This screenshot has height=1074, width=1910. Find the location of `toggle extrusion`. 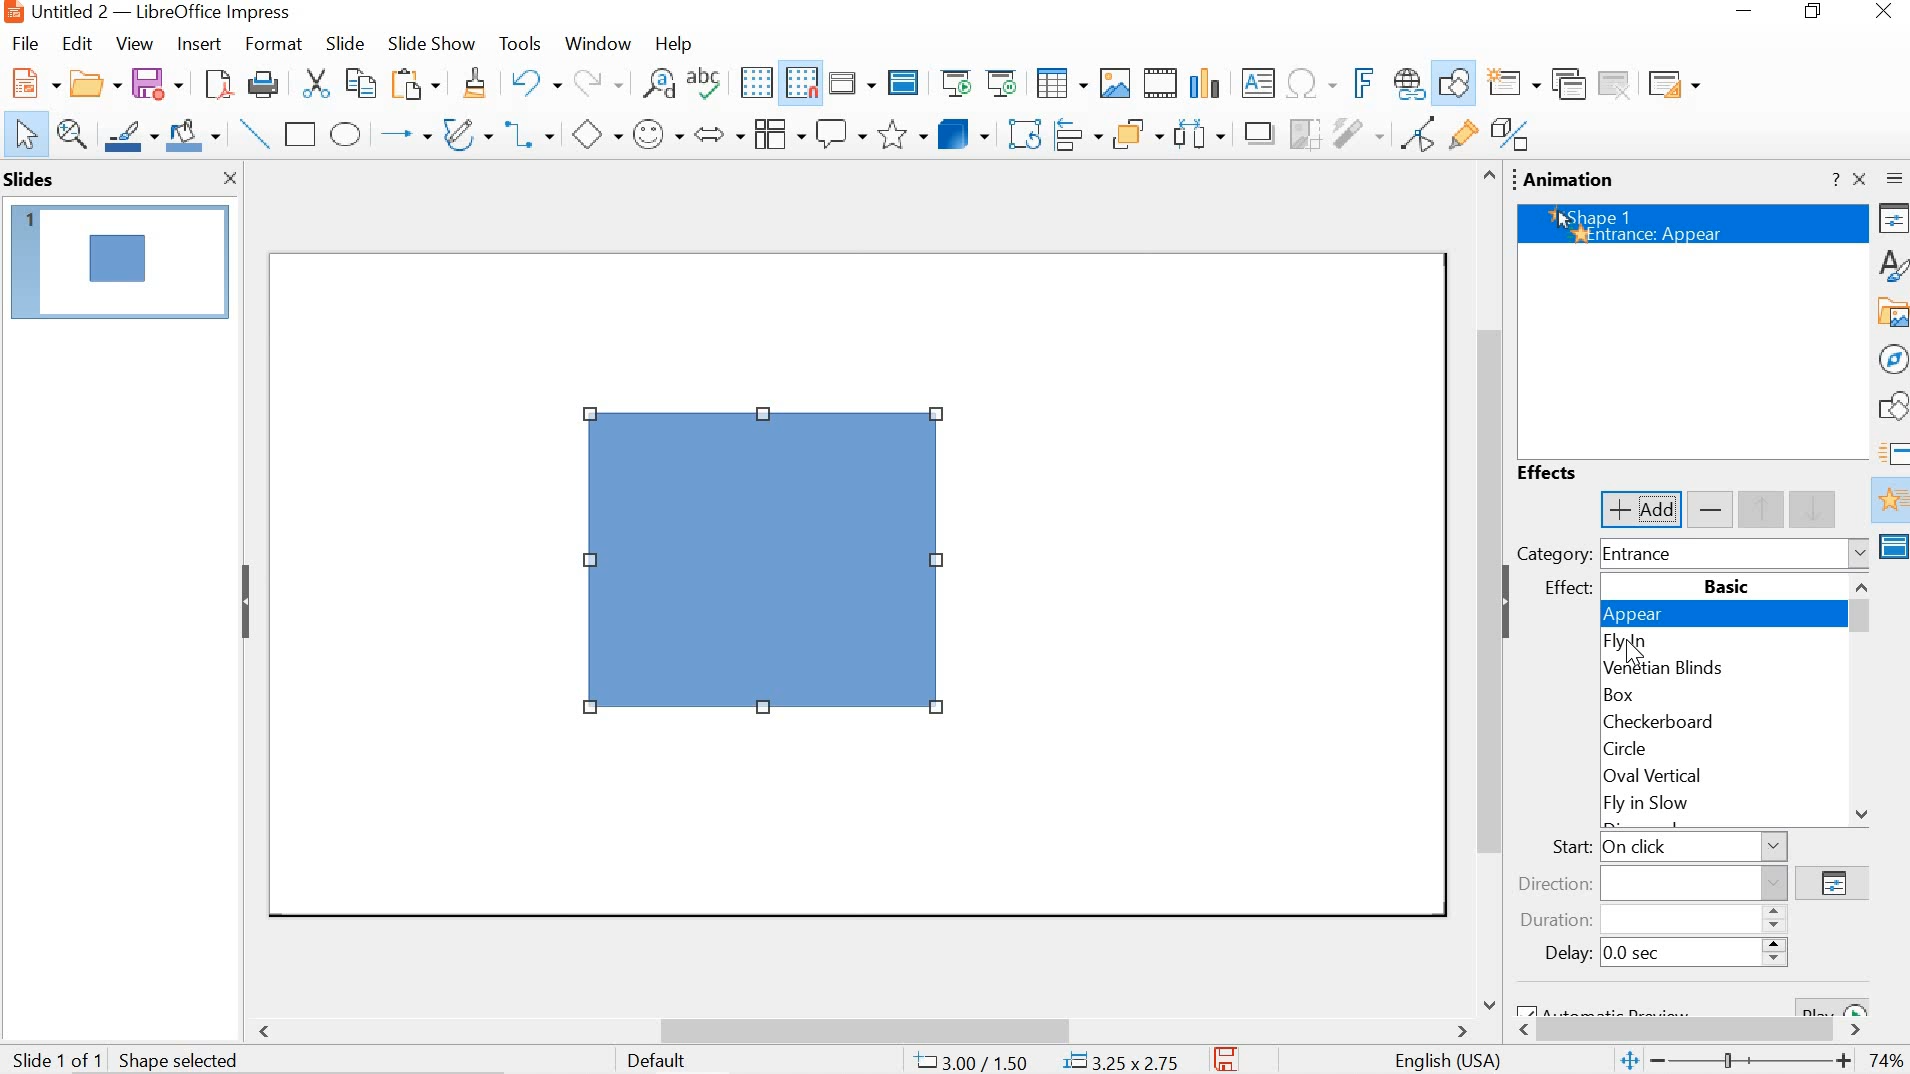

toggle extrusion is located at coordinates (1512, 135).